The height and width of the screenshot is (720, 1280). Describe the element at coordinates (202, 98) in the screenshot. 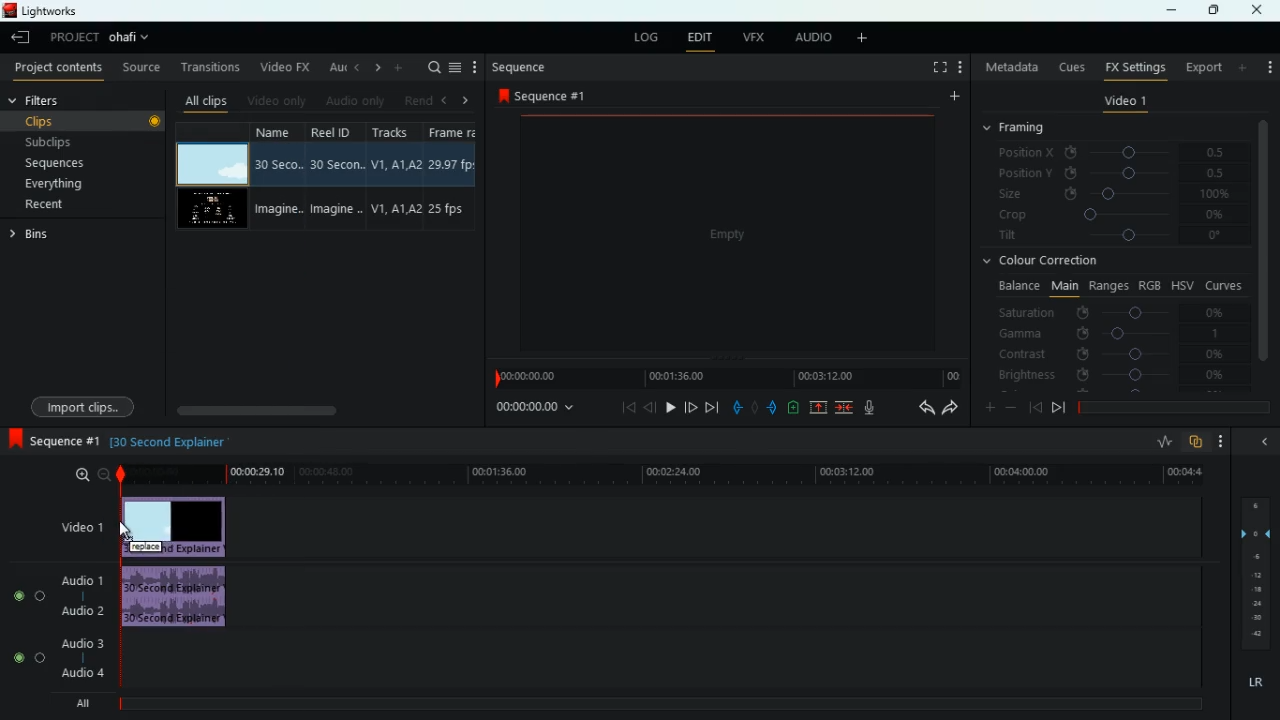

I see `all clips` at that location.